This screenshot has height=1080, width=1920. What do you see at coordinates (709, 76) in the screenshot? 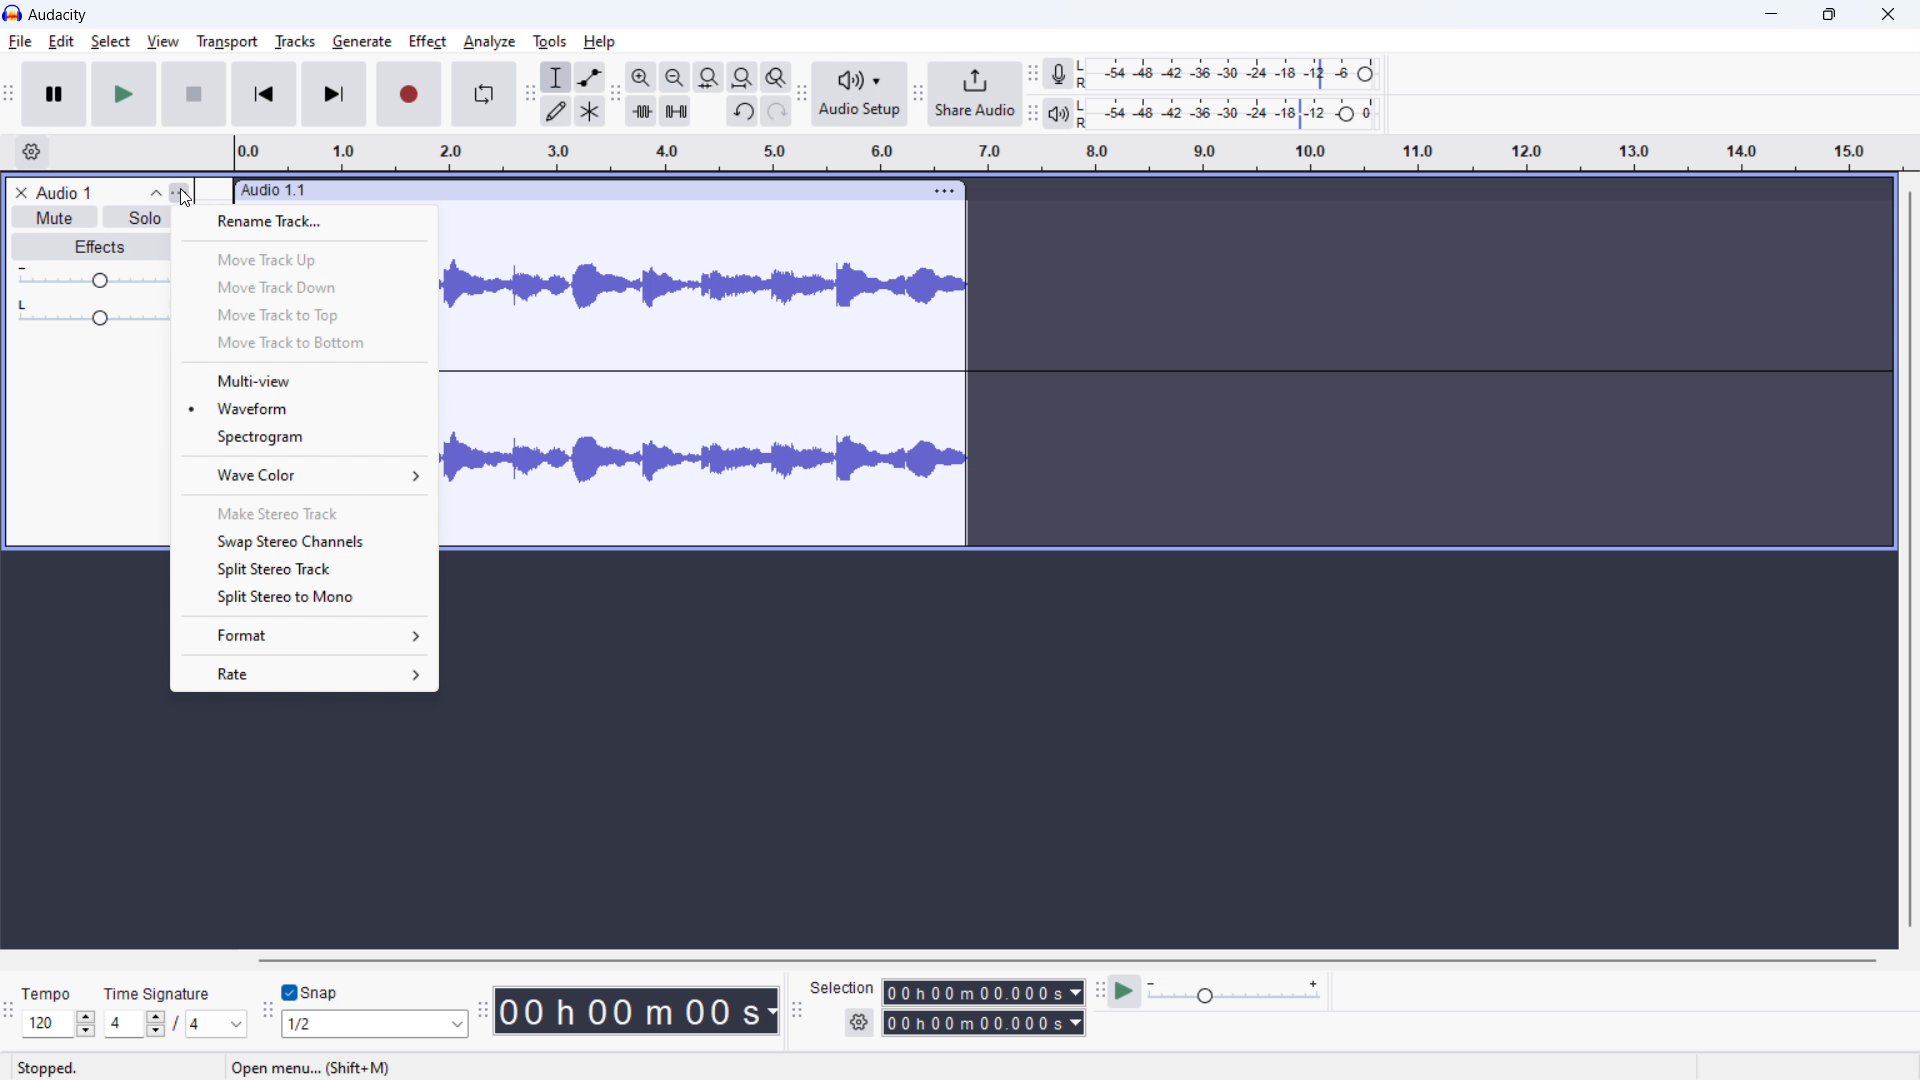
I see `fit selection to width` at bounding box center [709, 76].